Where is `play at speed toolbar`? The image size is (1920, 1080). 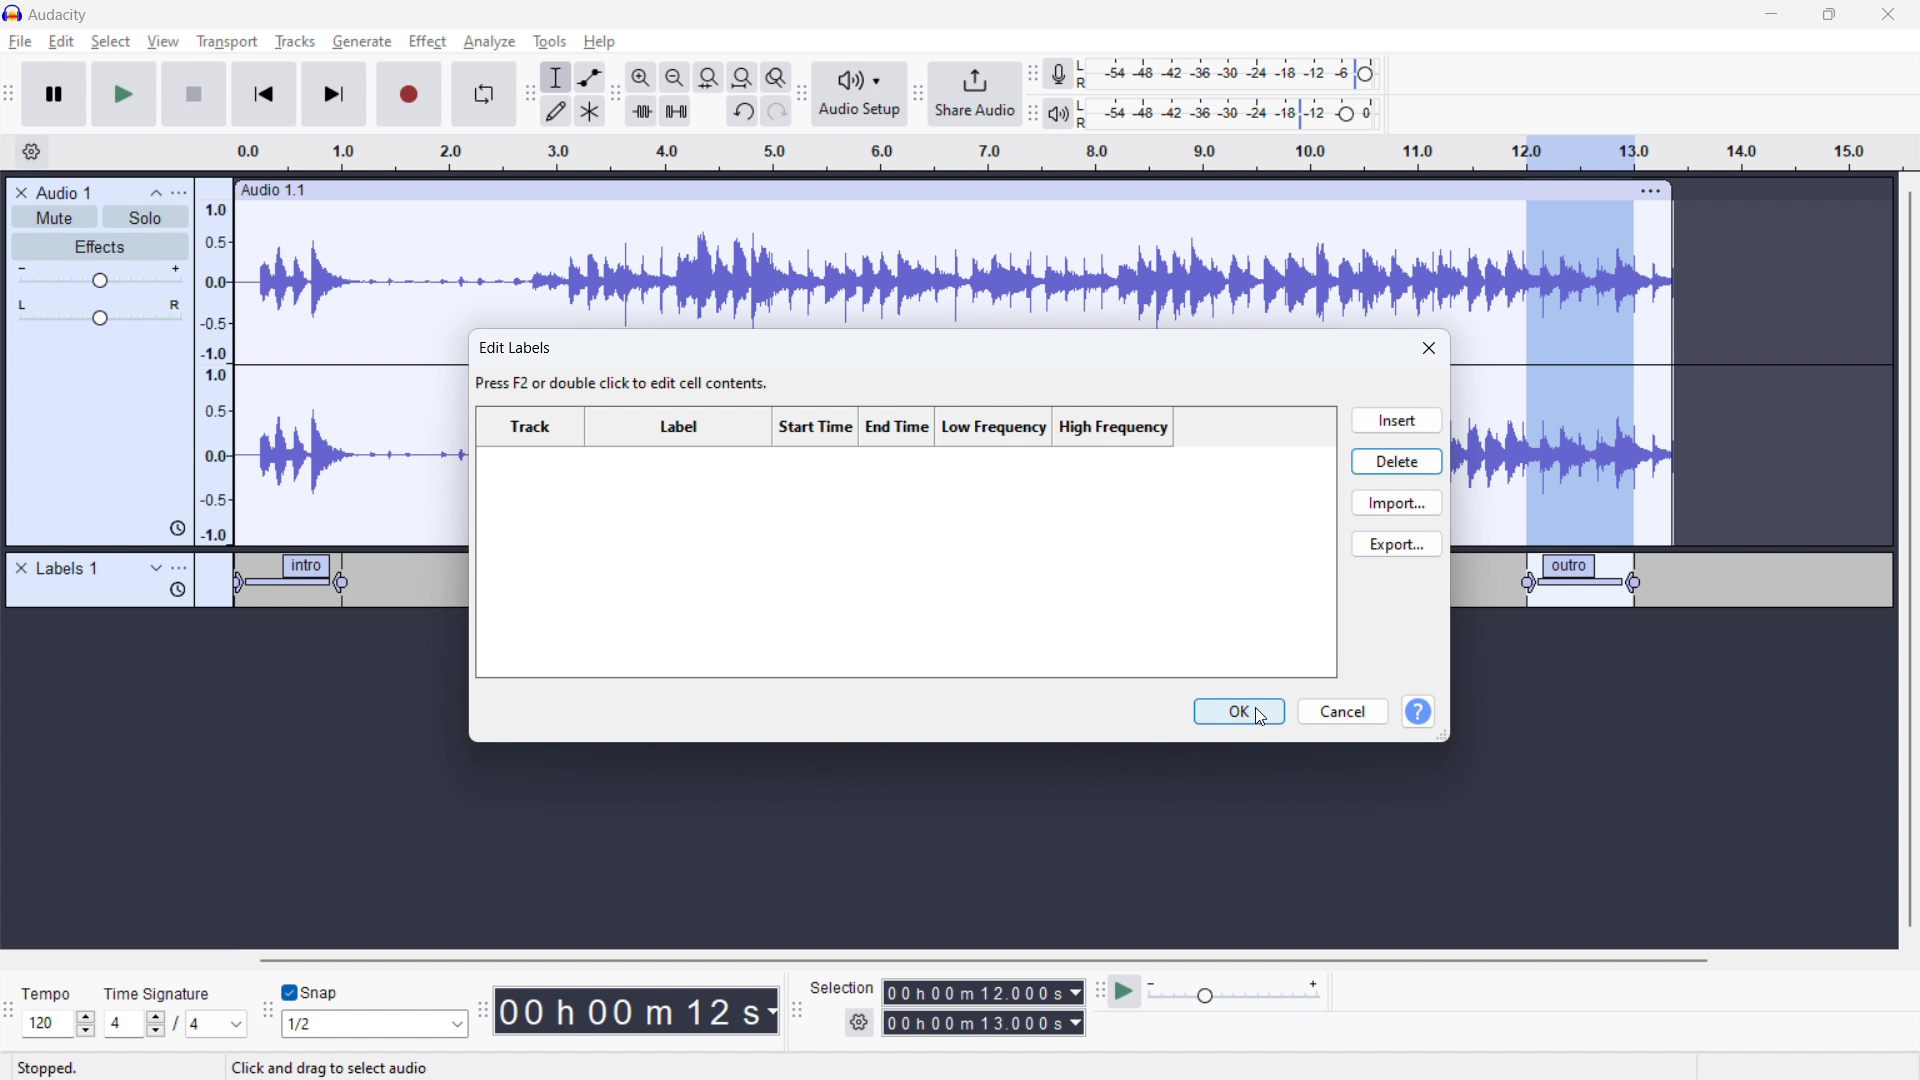
play at speed toolbar is located at coordinates (1099, 993).